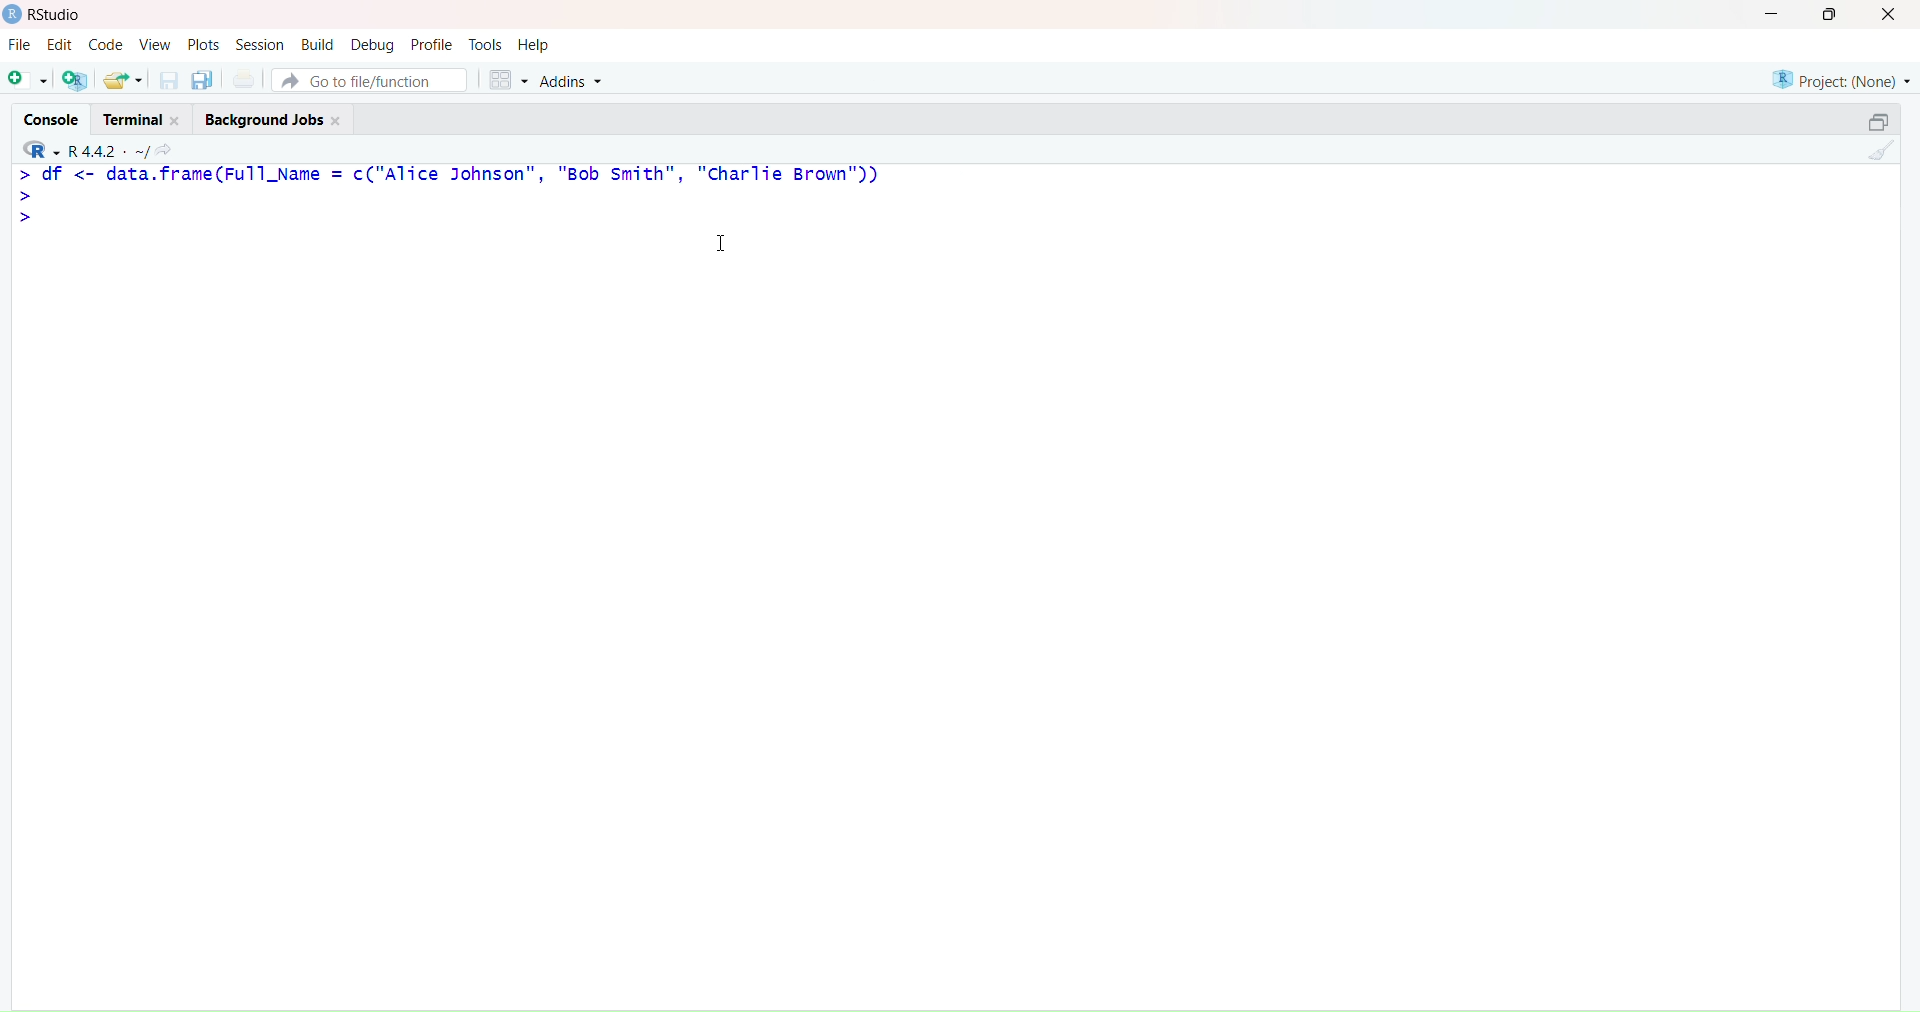 The height and width of the screenshot is (1012, 1920). What do you see at coordinates (36, 149) in the screenshot?
I see `R` at bounding box center [36, 149].